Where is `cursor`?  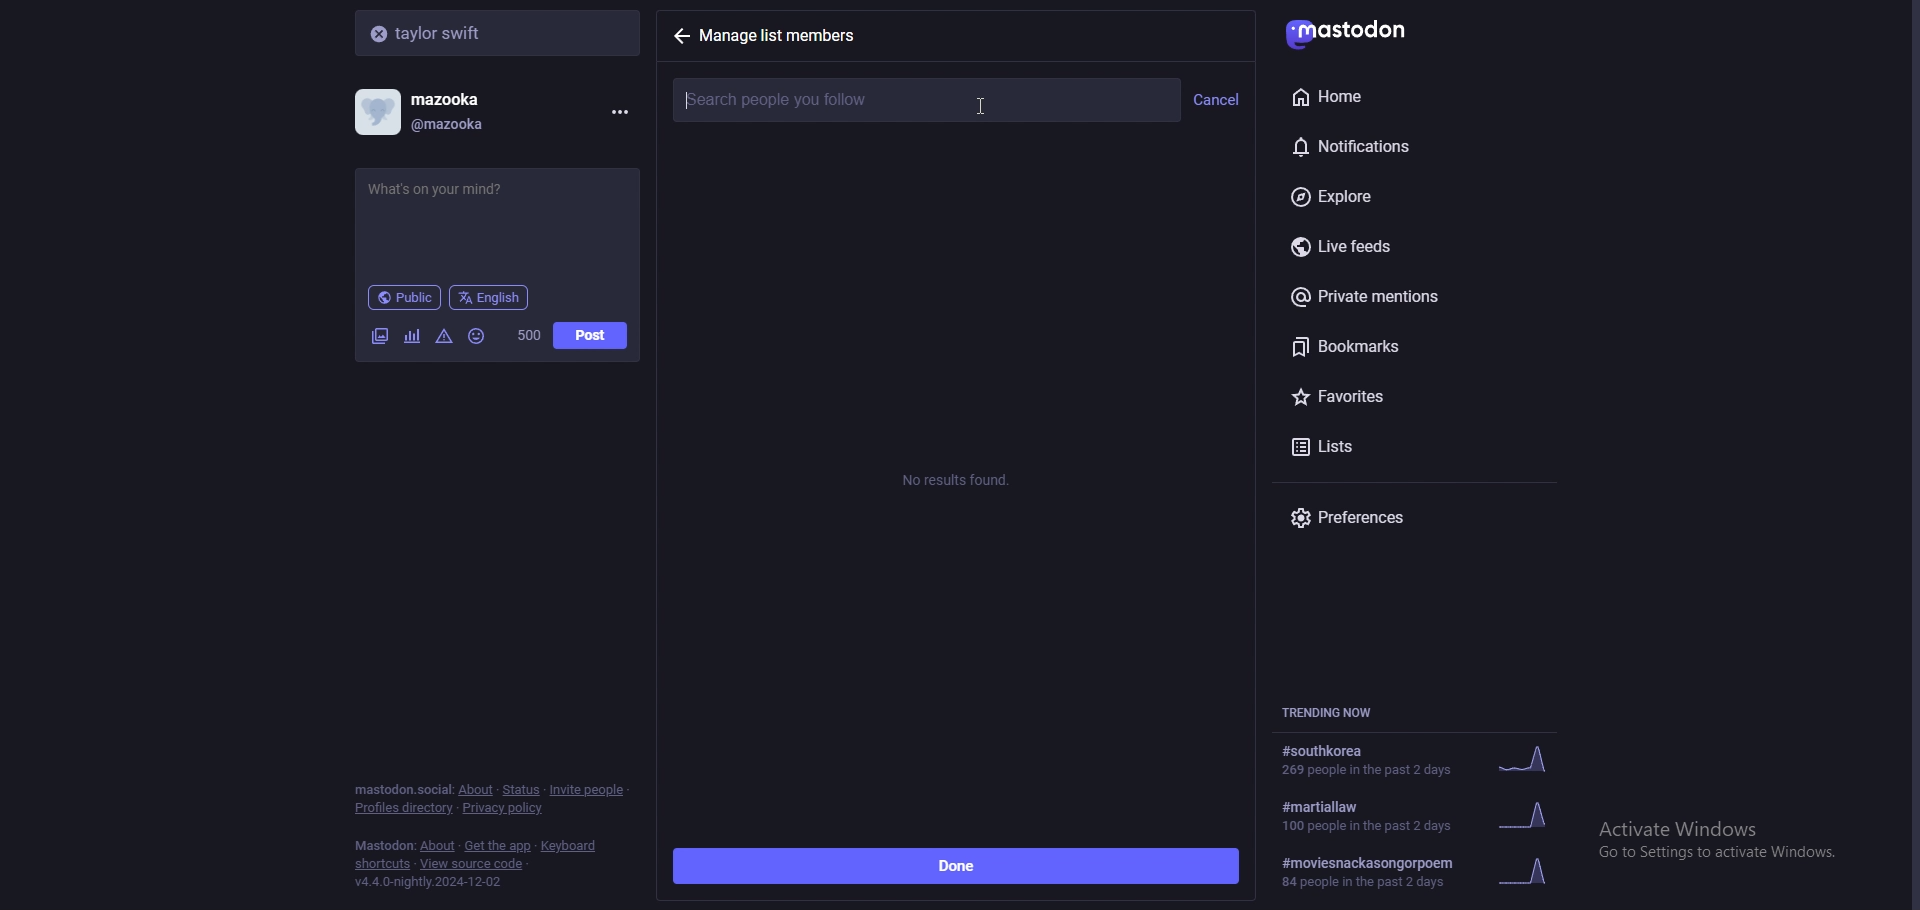 cursor is located at coordinates (982, 107).